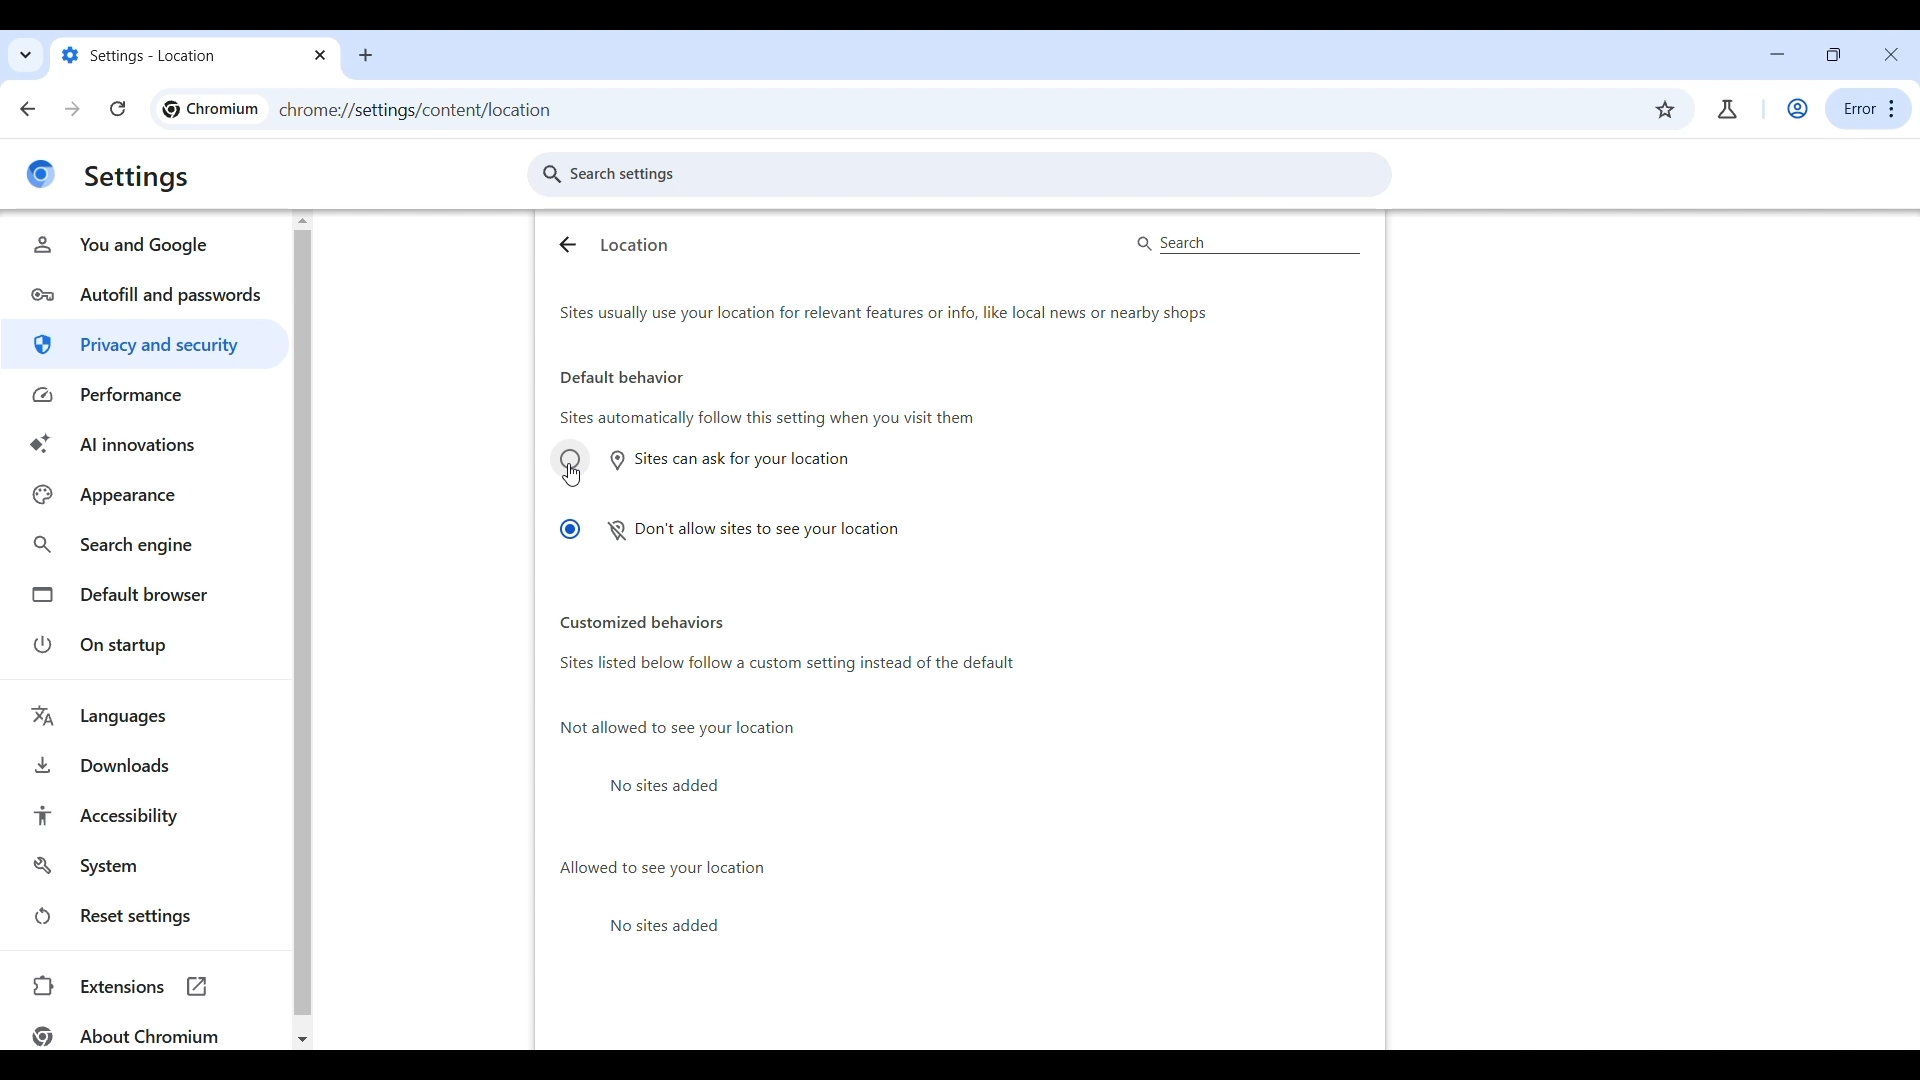 The height and width of the screenshot is (1080, 1920). What do you see at coordinates (322, 55) in the screenshot?
I see `Close current tab` at bounding box center [322, 55].